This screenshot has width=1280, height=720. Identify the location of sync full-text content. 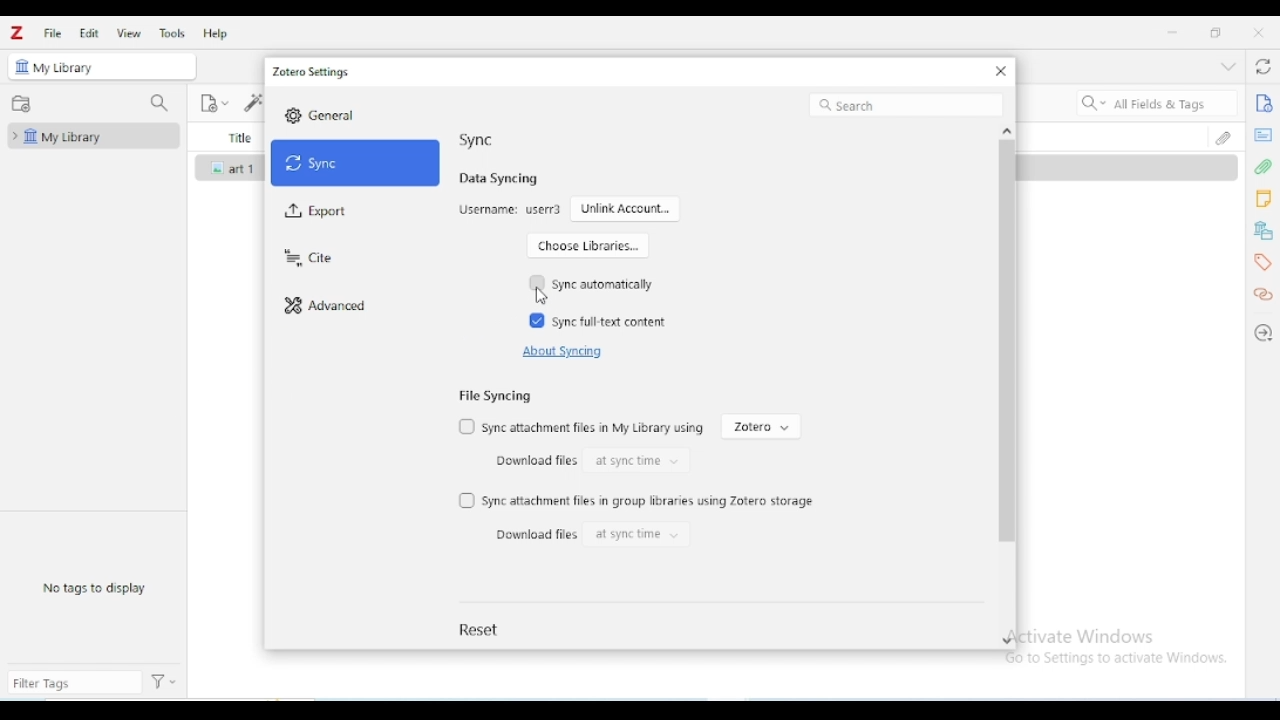
(612, 322).